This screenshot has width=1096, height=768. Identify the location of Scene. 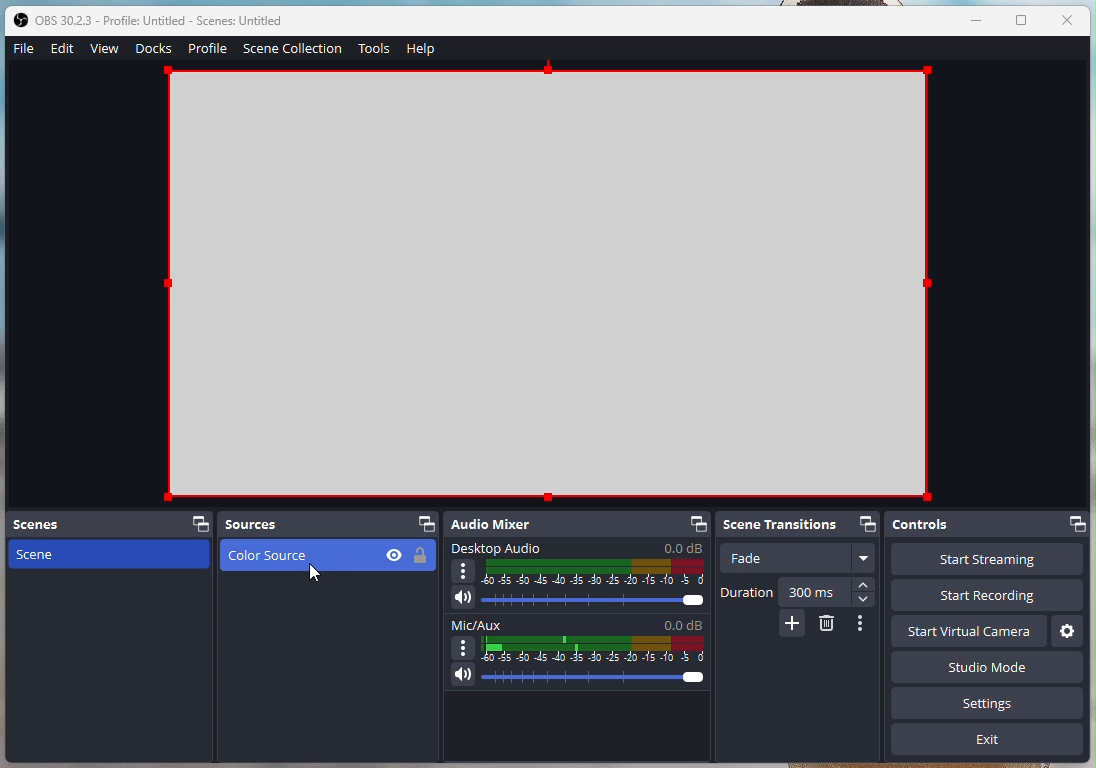
(105, 554).